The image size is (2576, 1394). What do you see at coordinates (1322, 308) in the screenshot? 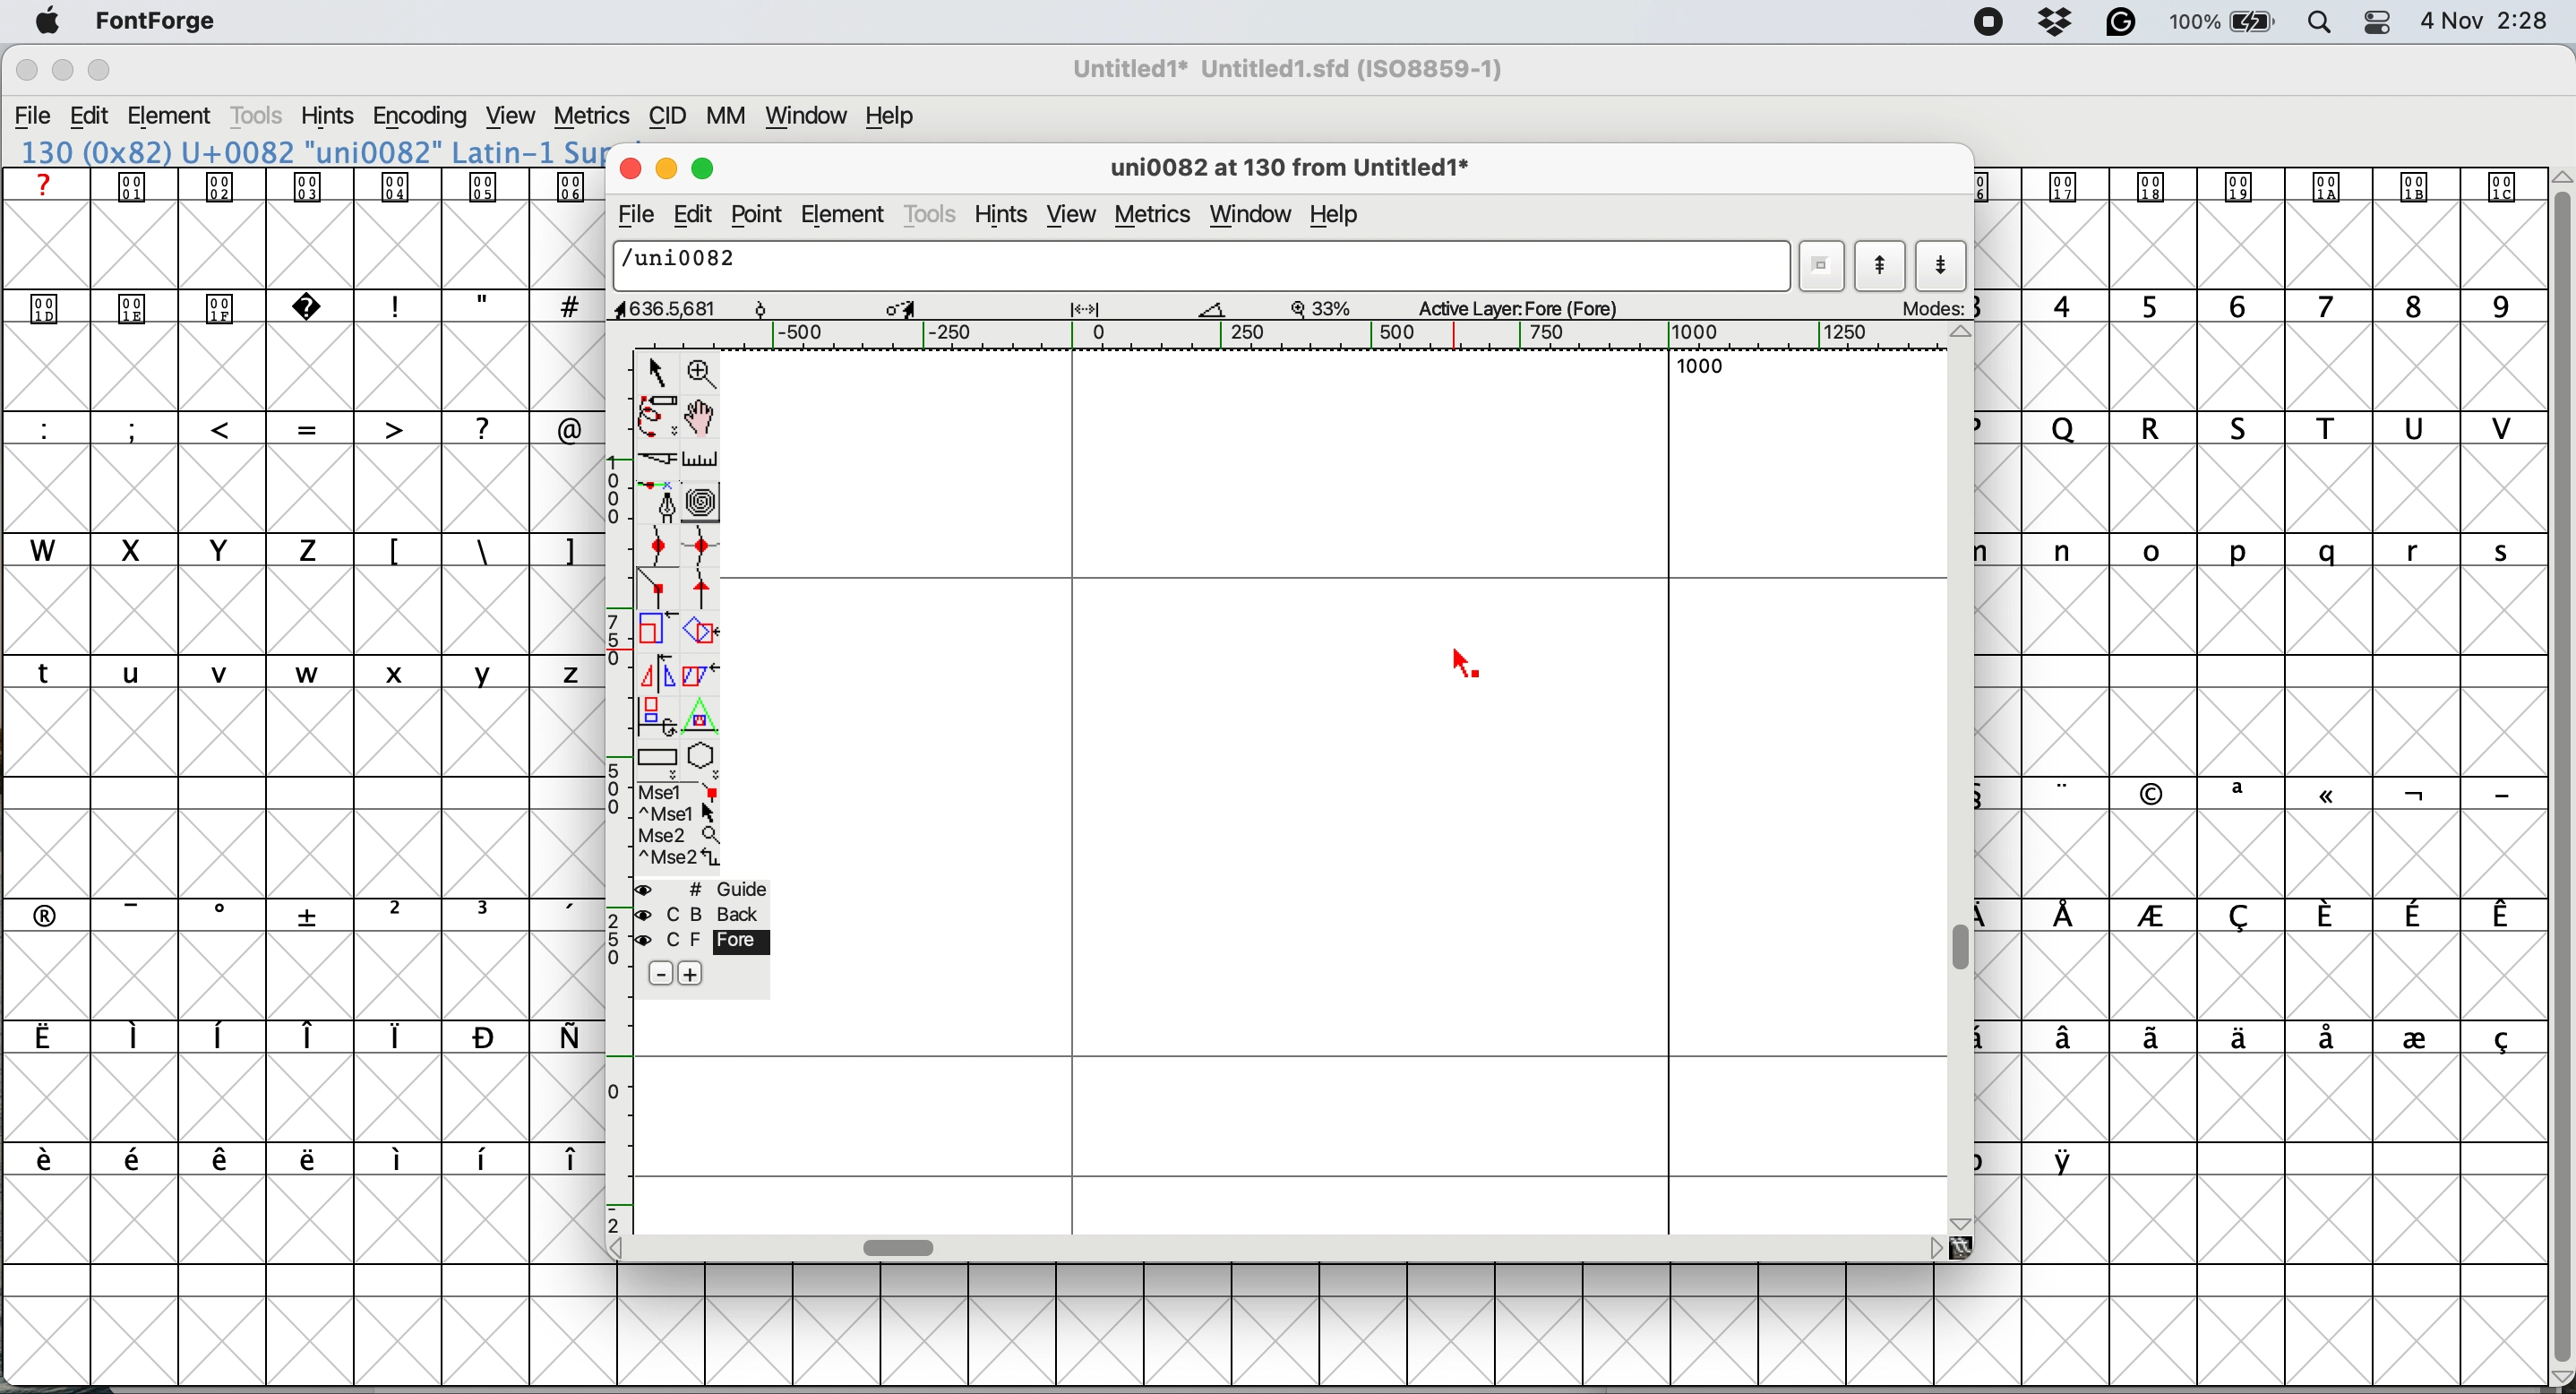
I see `zoom factor` at bounding box center [1322, 308].